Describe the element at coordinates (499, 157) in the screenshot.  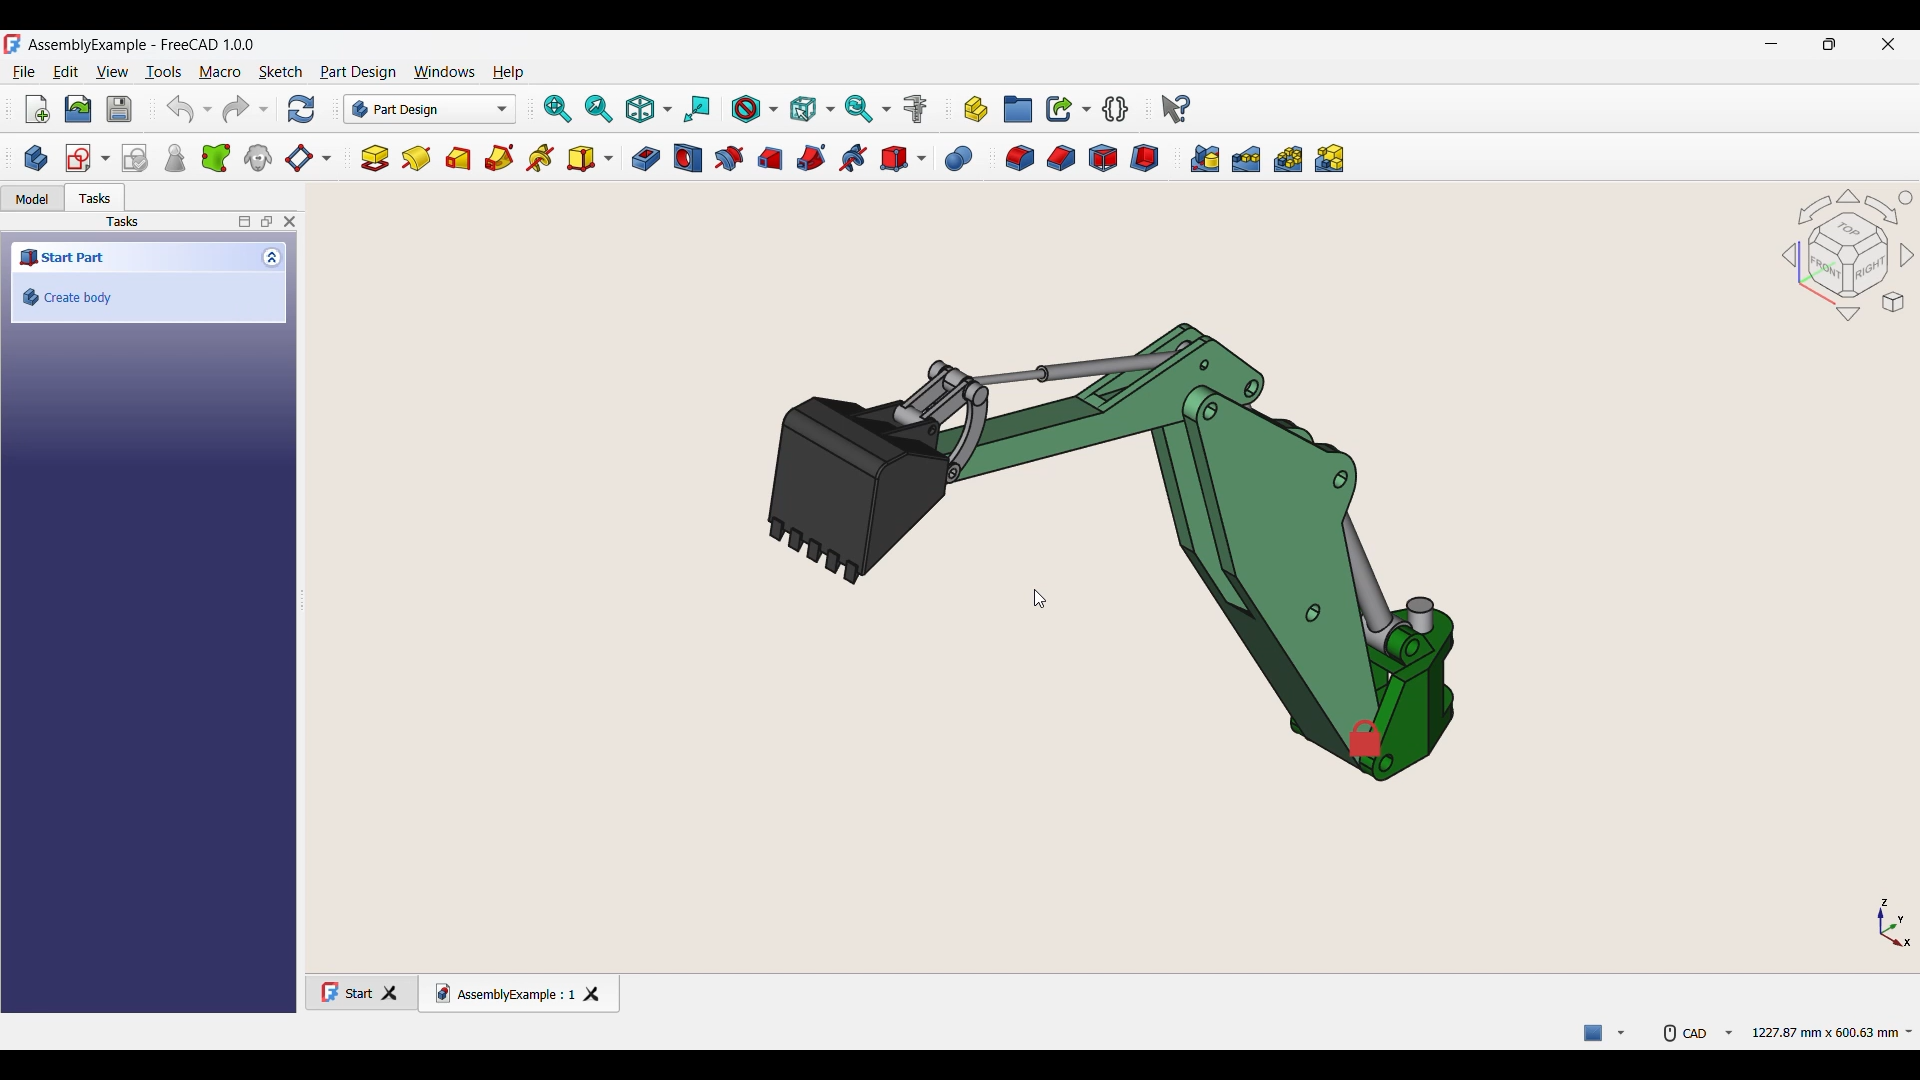
I see `Additive pipe` at that location.